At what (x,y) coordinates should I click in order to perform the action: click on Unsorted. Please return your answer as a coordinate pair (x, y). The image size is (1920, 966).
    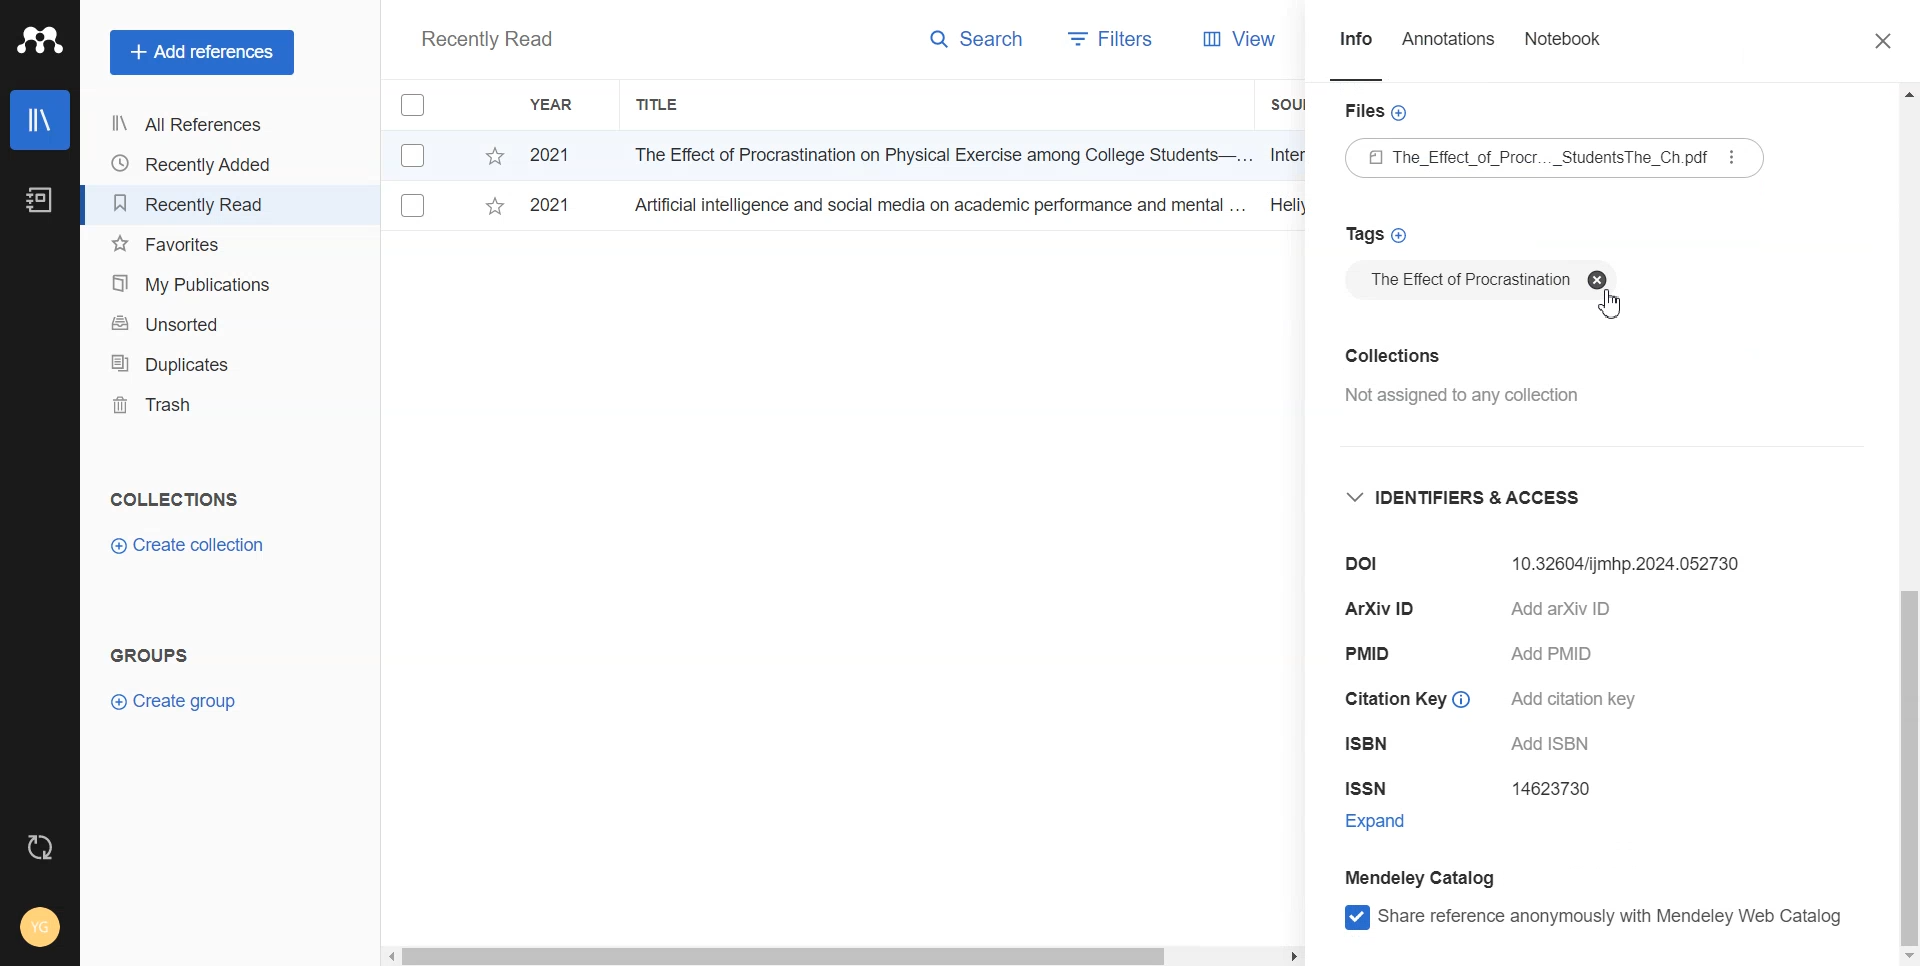
    Looking at the image, I should click on (197, 322).